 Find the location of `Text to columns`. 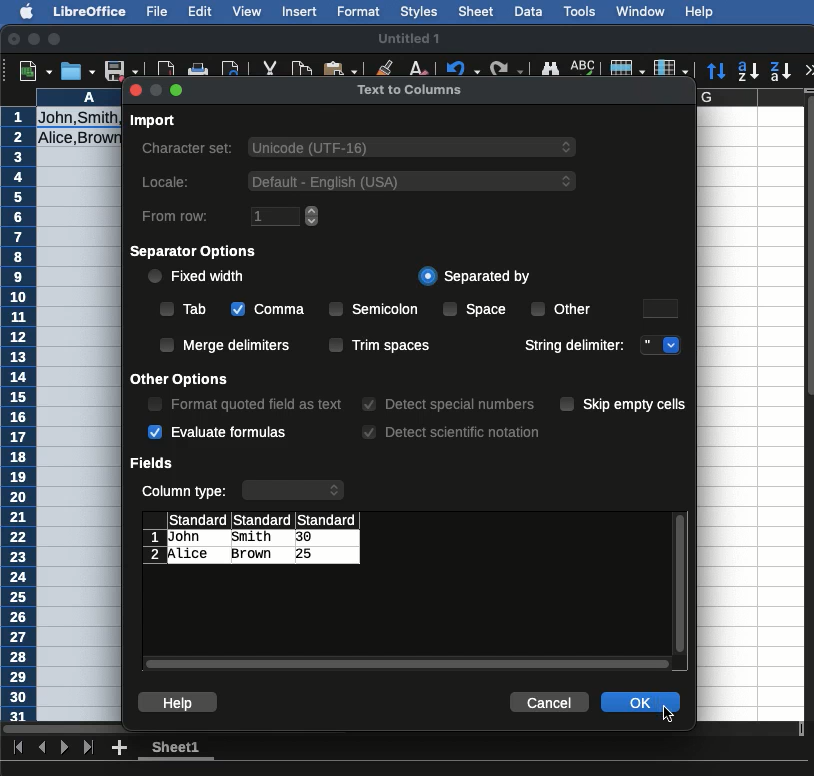

Text to columns is located at coordinates (415, 93).